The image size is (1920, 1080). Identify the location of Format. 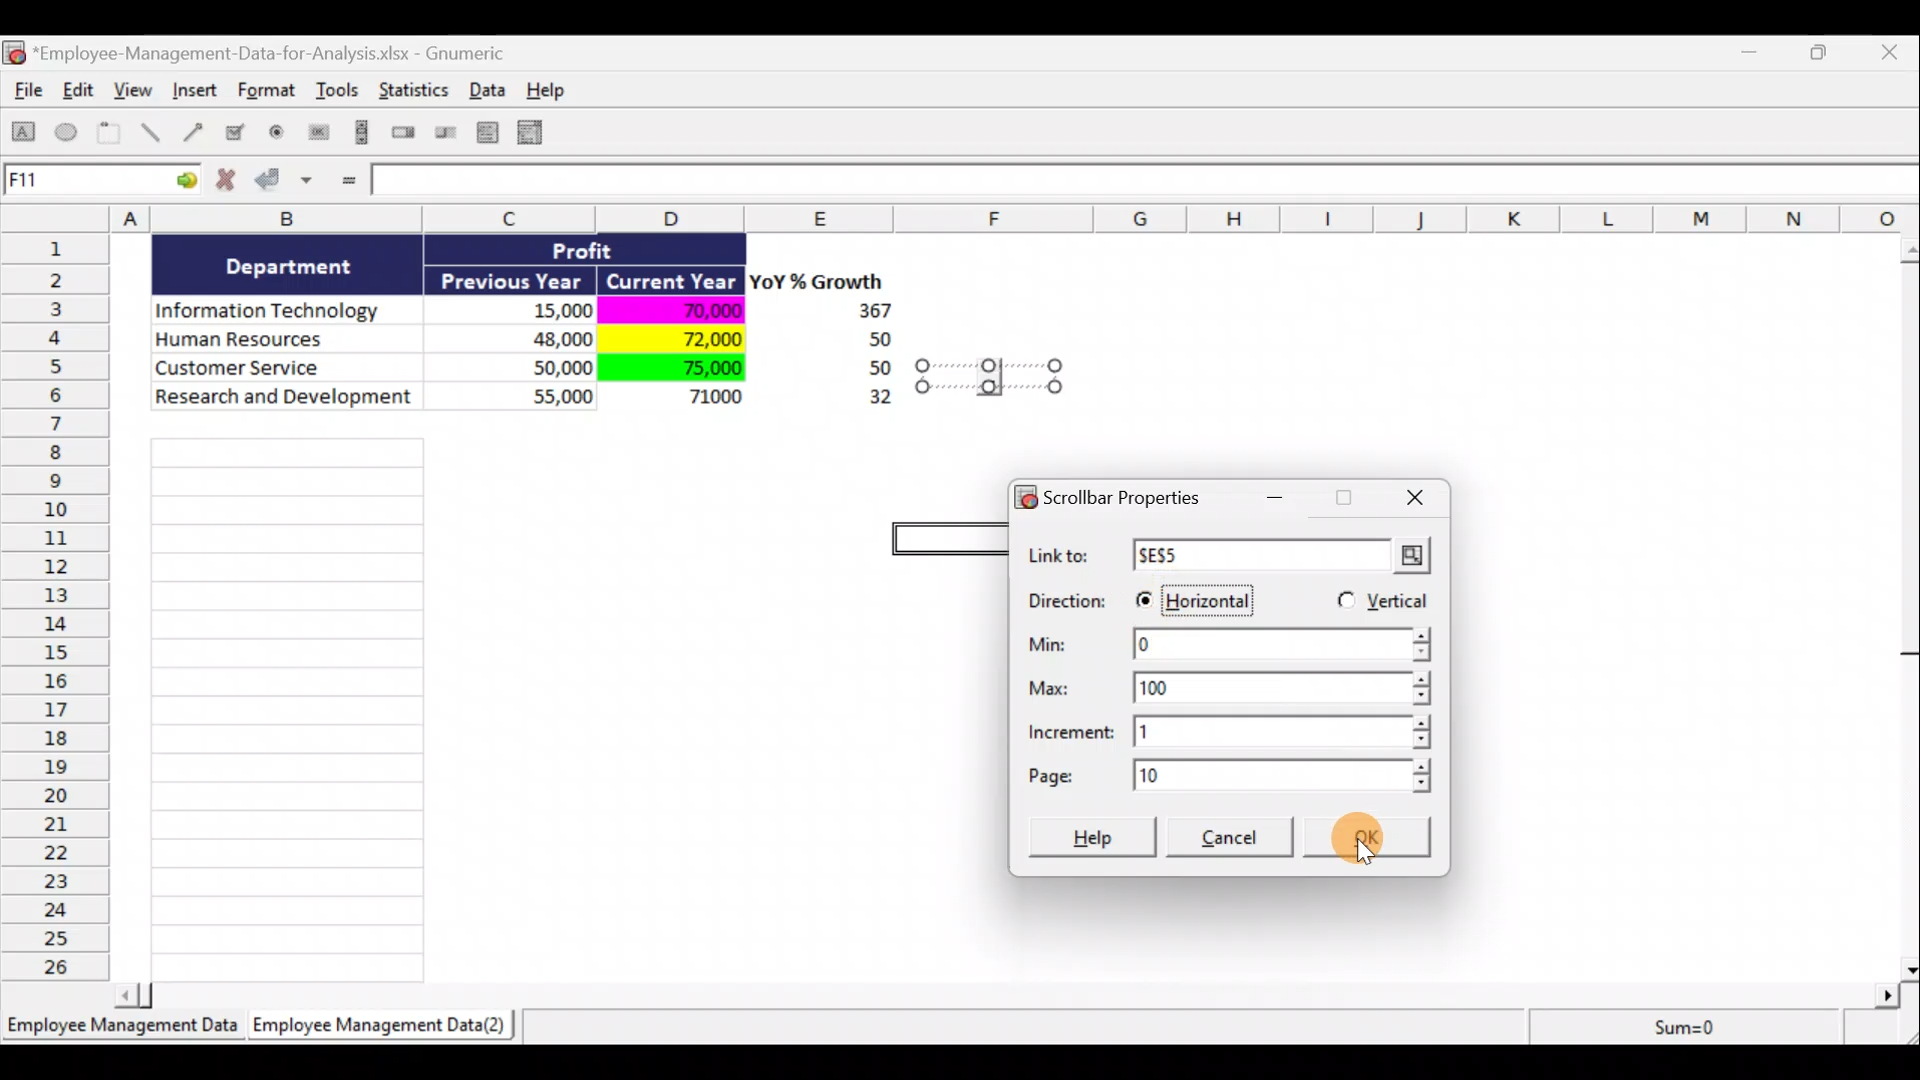
(269, 94).